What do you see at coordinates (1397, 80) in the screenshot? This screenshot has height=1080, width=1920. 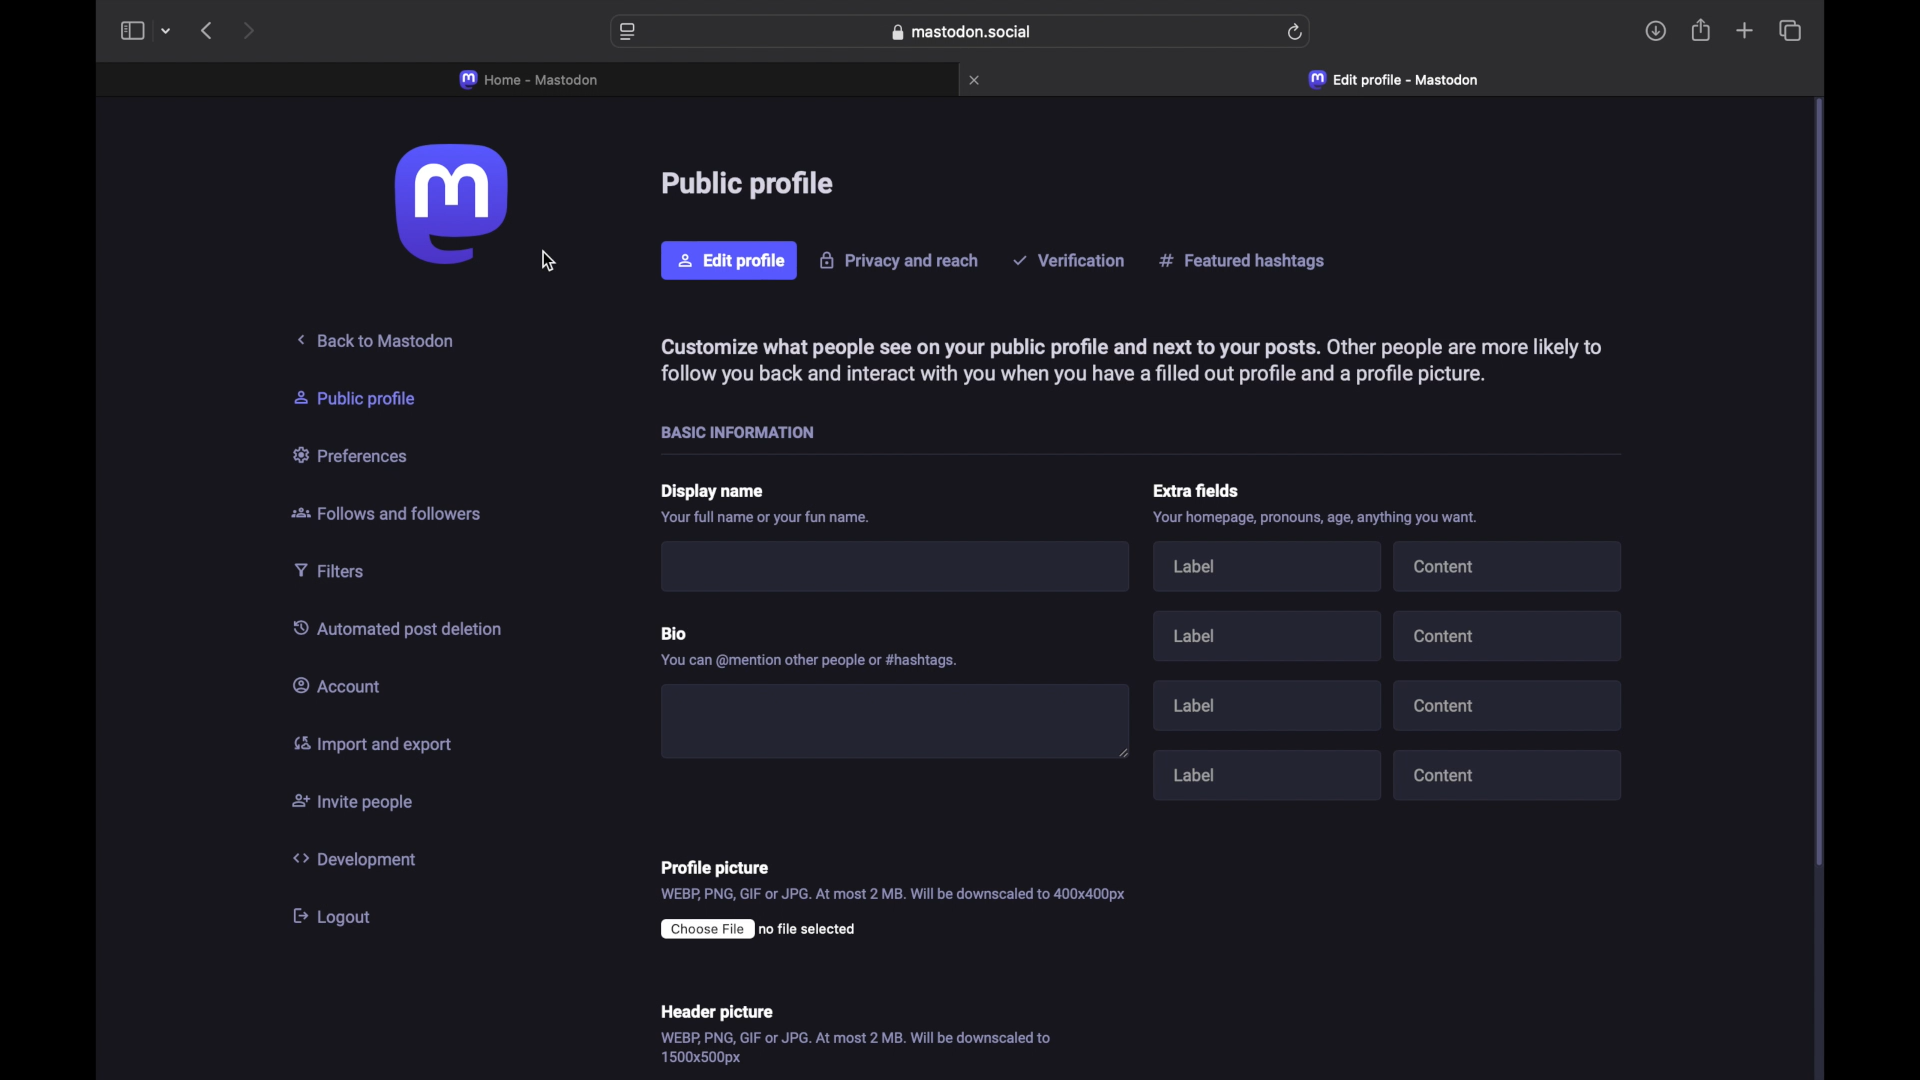 I see `edit profile - mastodon` at bounding box center [1397, 80].